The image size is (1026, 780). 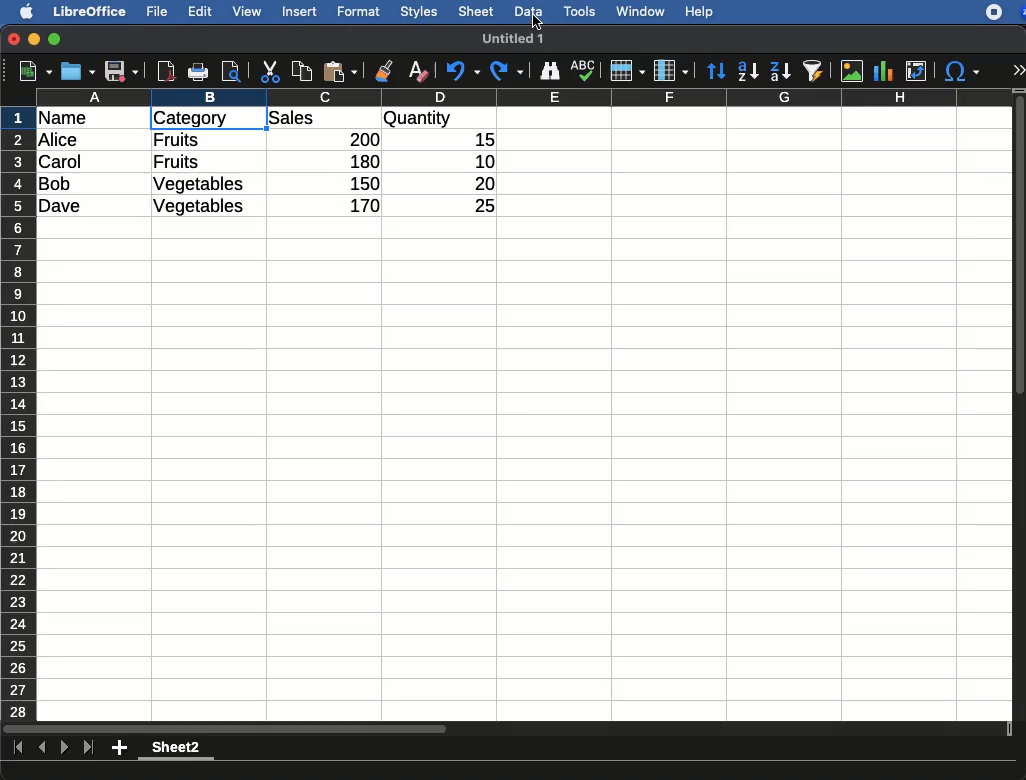 I want to click on apple, so click(x=21, y=10).